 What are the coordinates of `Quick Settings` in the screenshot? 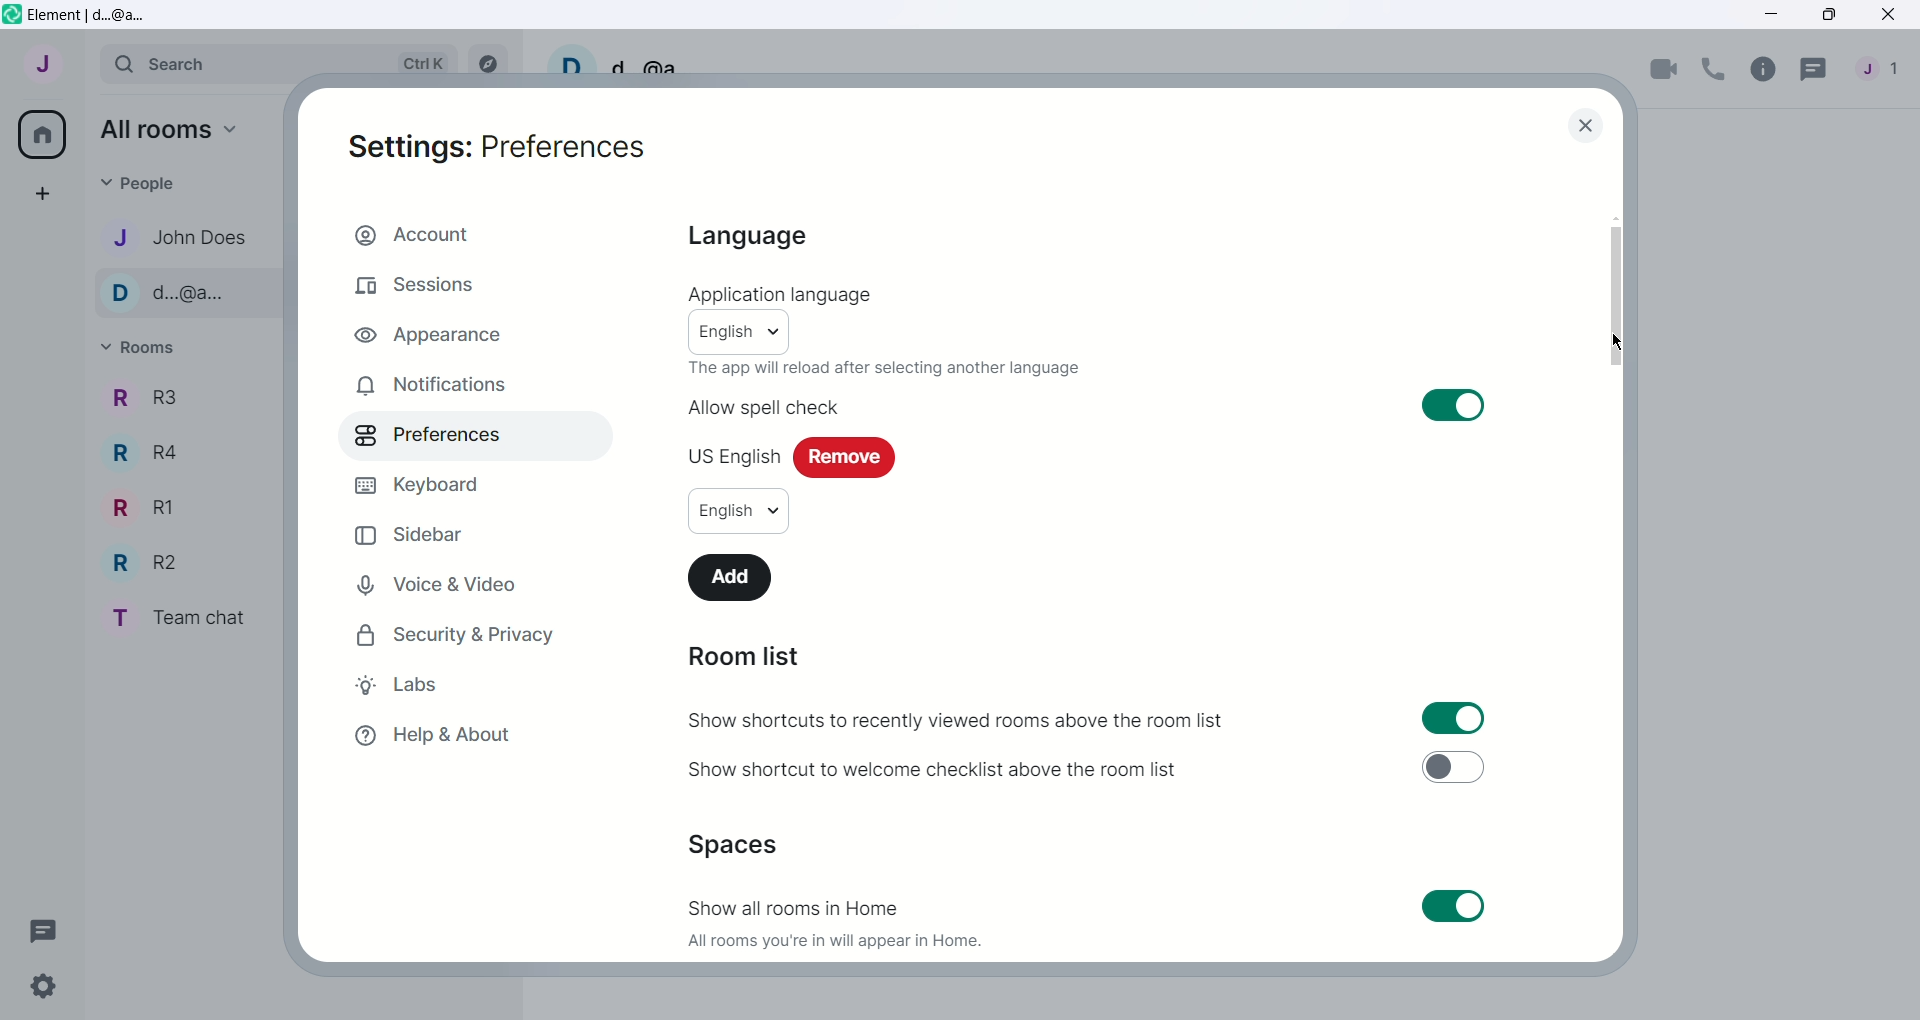 It's located at (43, 987).